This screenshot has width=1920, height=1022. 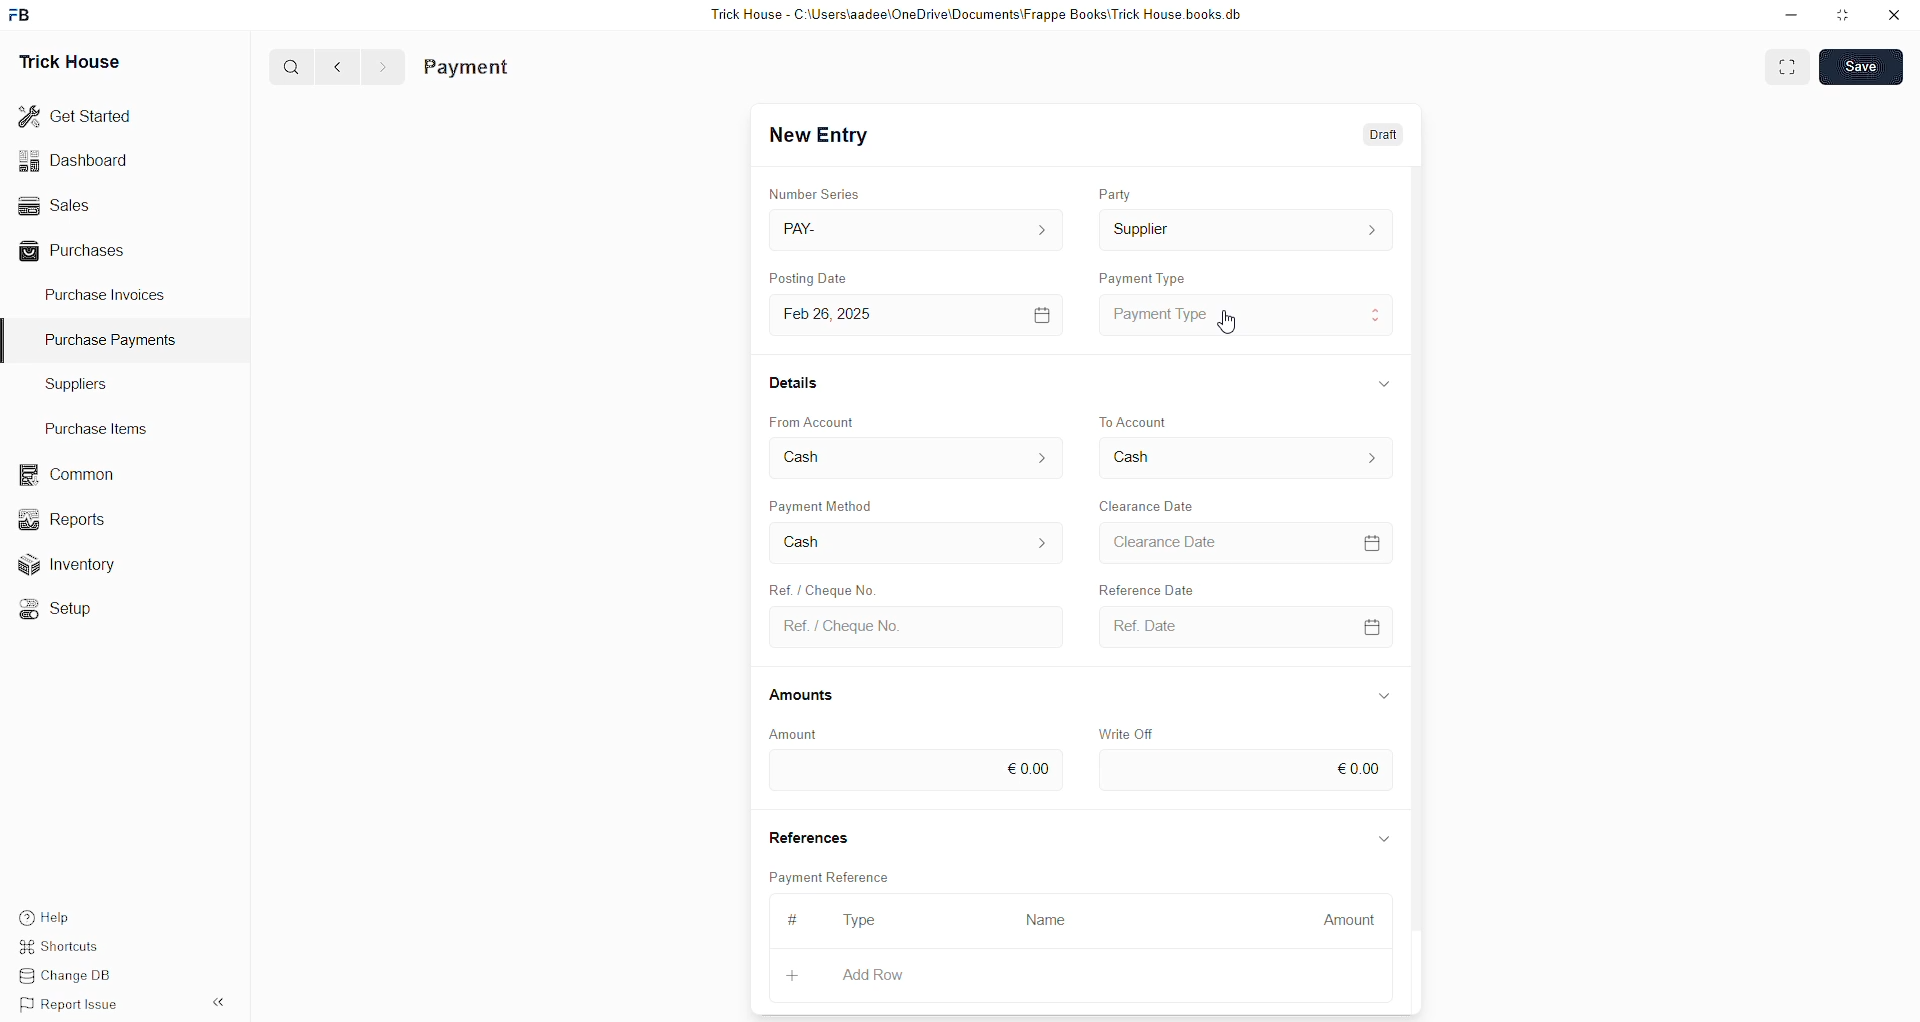 I want to click on Details, so click(x=794, y=383).